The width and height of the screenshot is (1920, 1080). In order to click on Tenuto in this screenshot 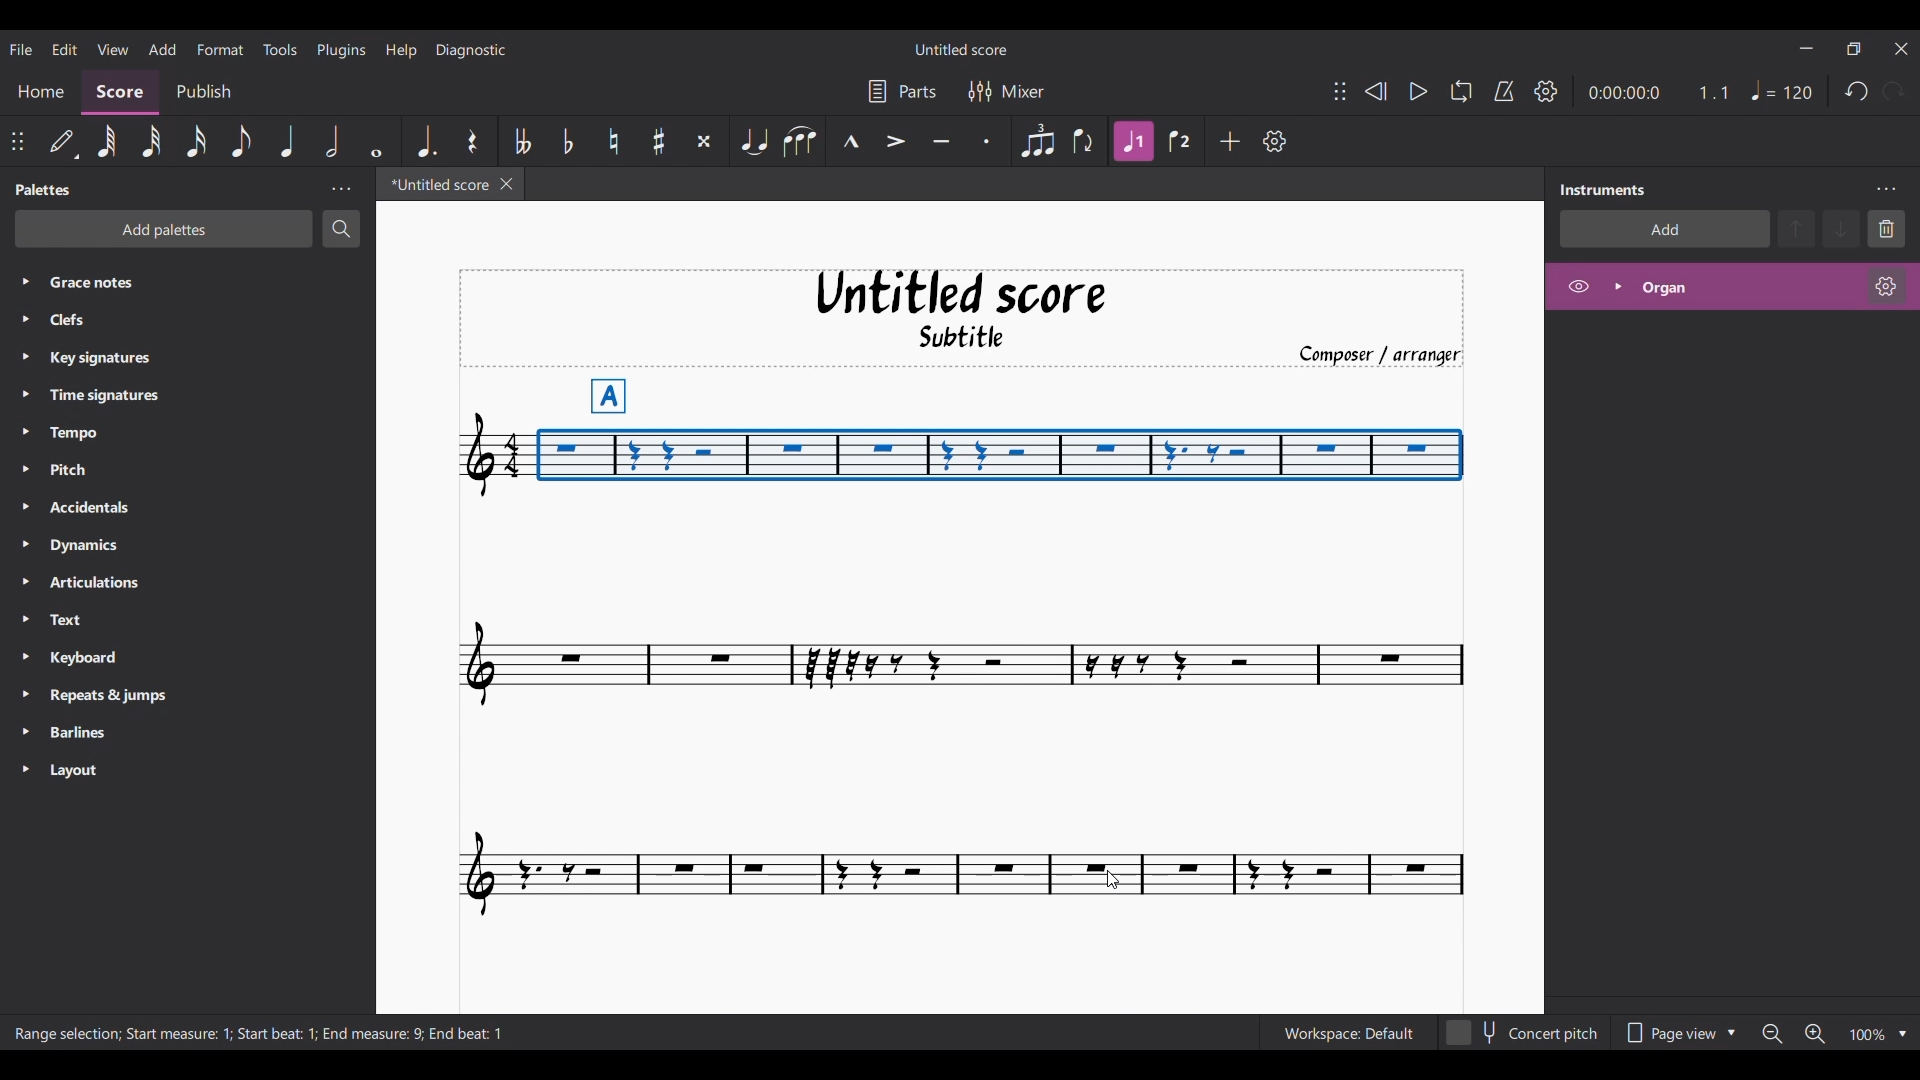, I will do `click(941, 140)`.